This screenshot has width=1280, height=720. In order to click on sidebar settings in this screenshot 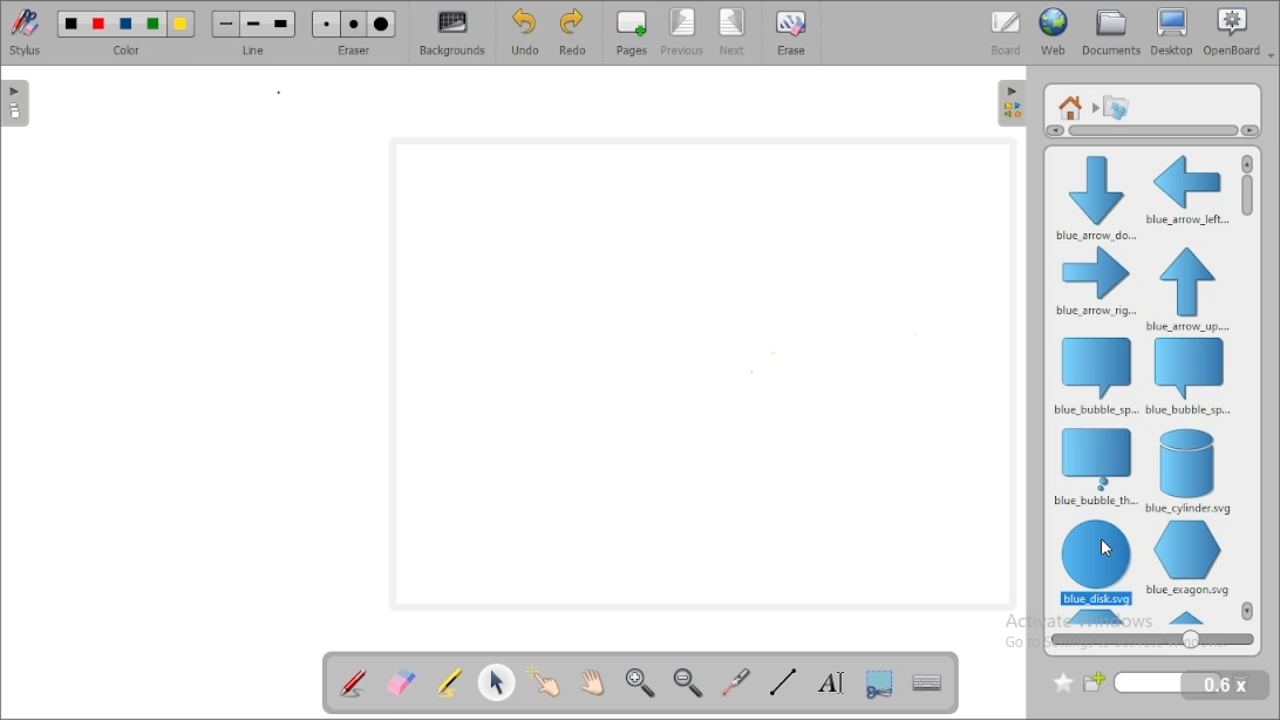, I will do `click(1012, 104)`.